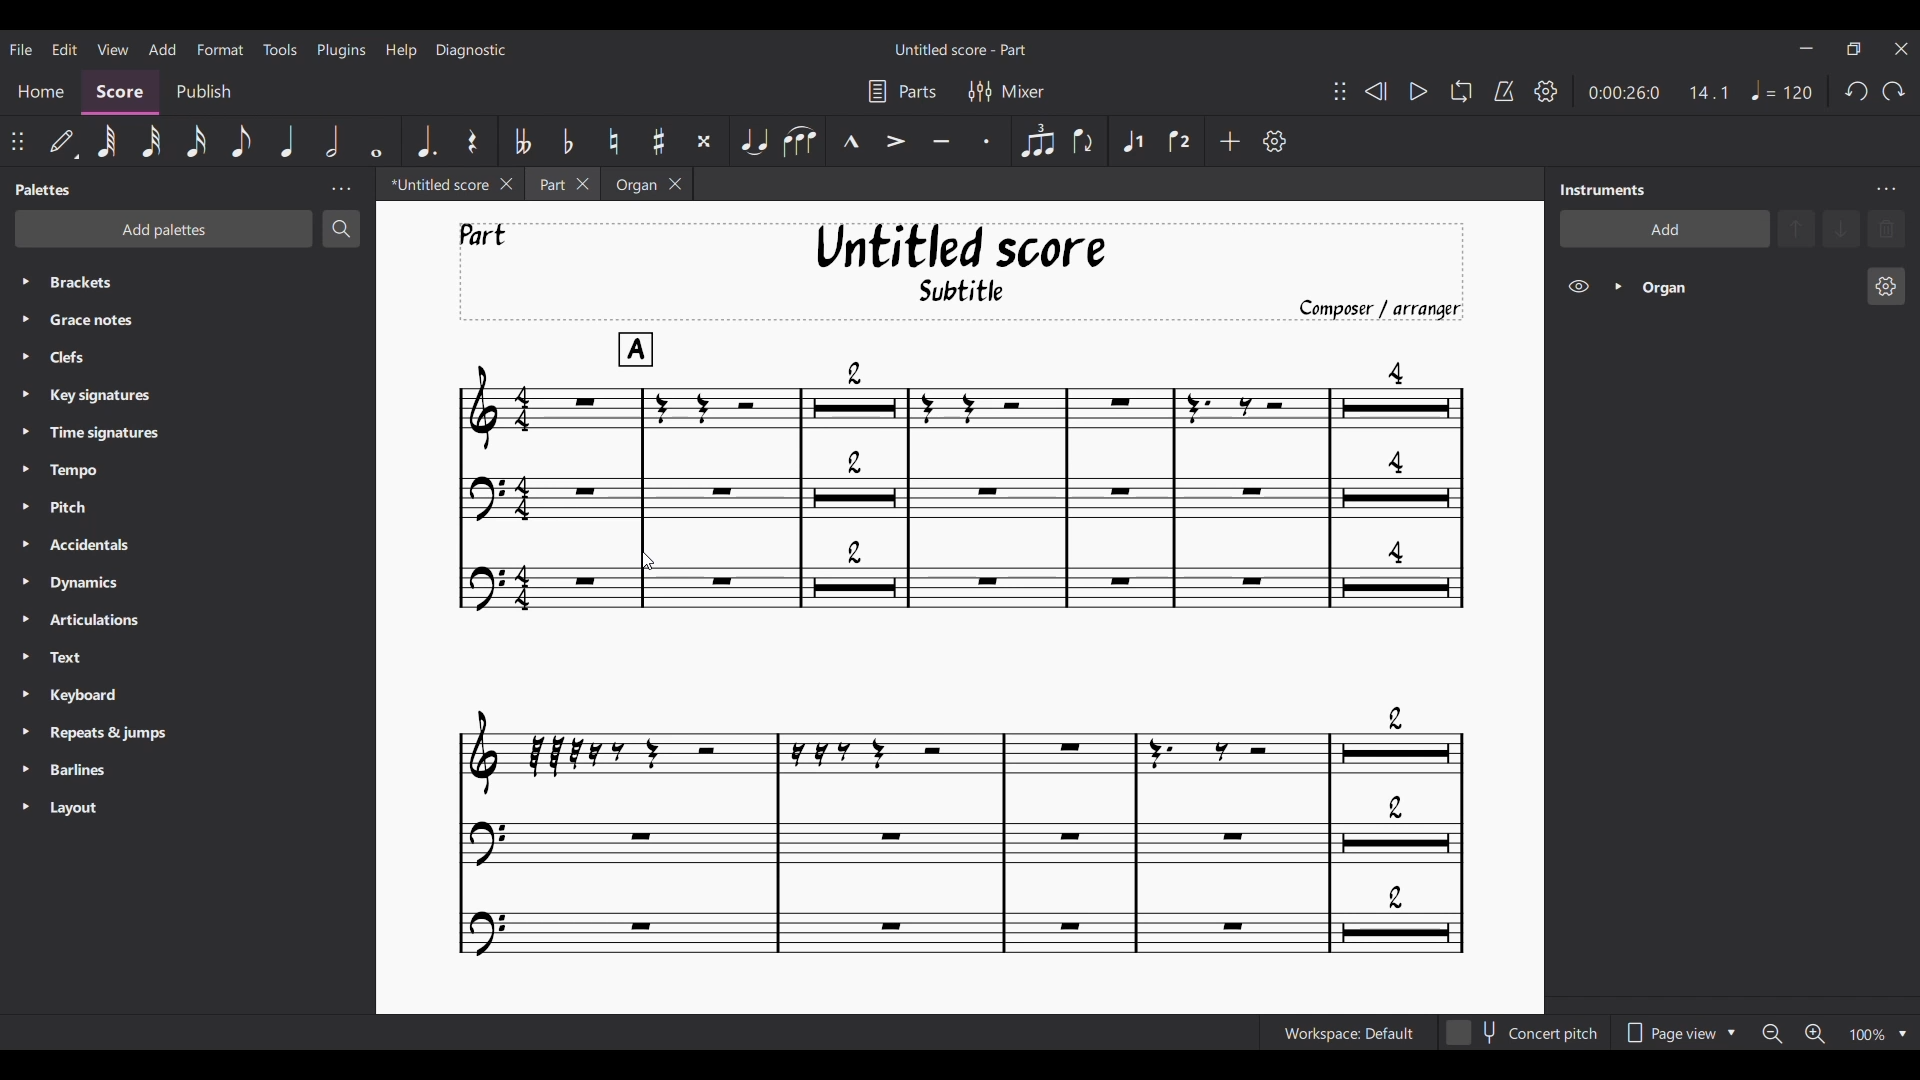  I want to click on Quarter note, so click(1783, 90).